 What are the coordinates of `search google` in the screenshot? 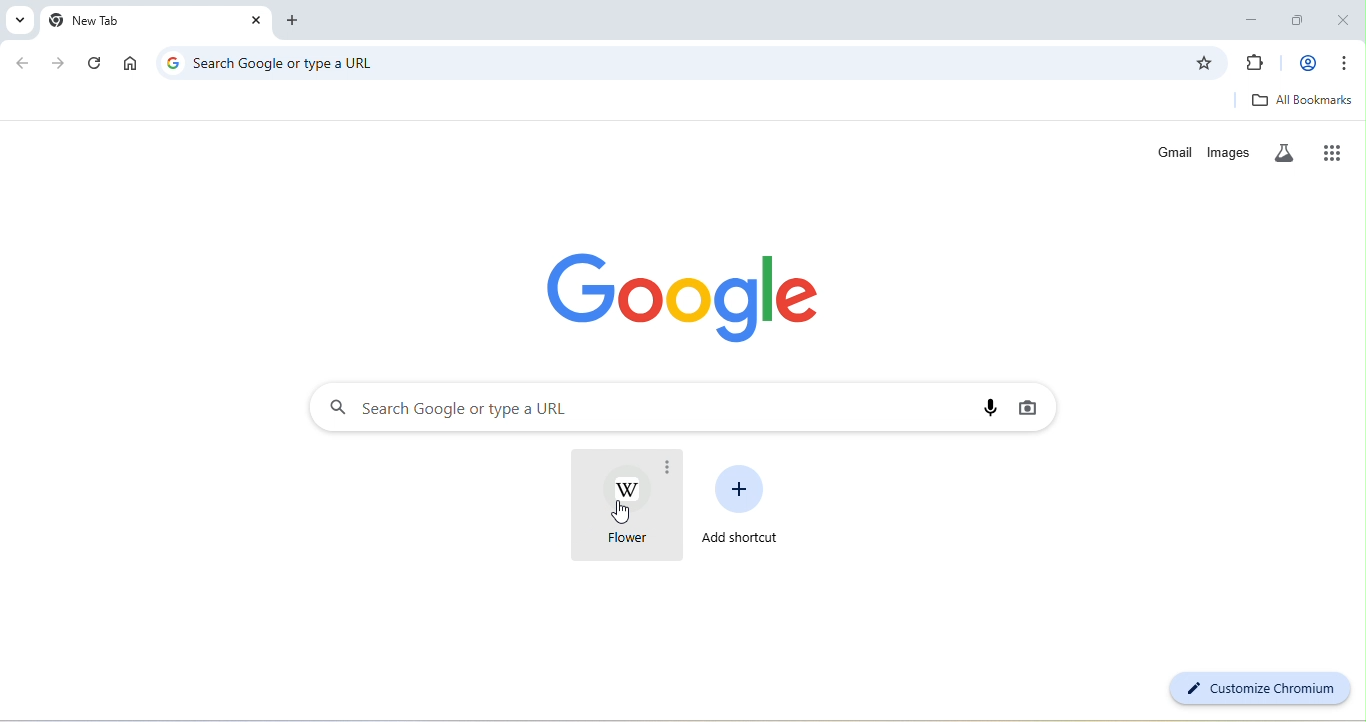 It's located at (633, 408).